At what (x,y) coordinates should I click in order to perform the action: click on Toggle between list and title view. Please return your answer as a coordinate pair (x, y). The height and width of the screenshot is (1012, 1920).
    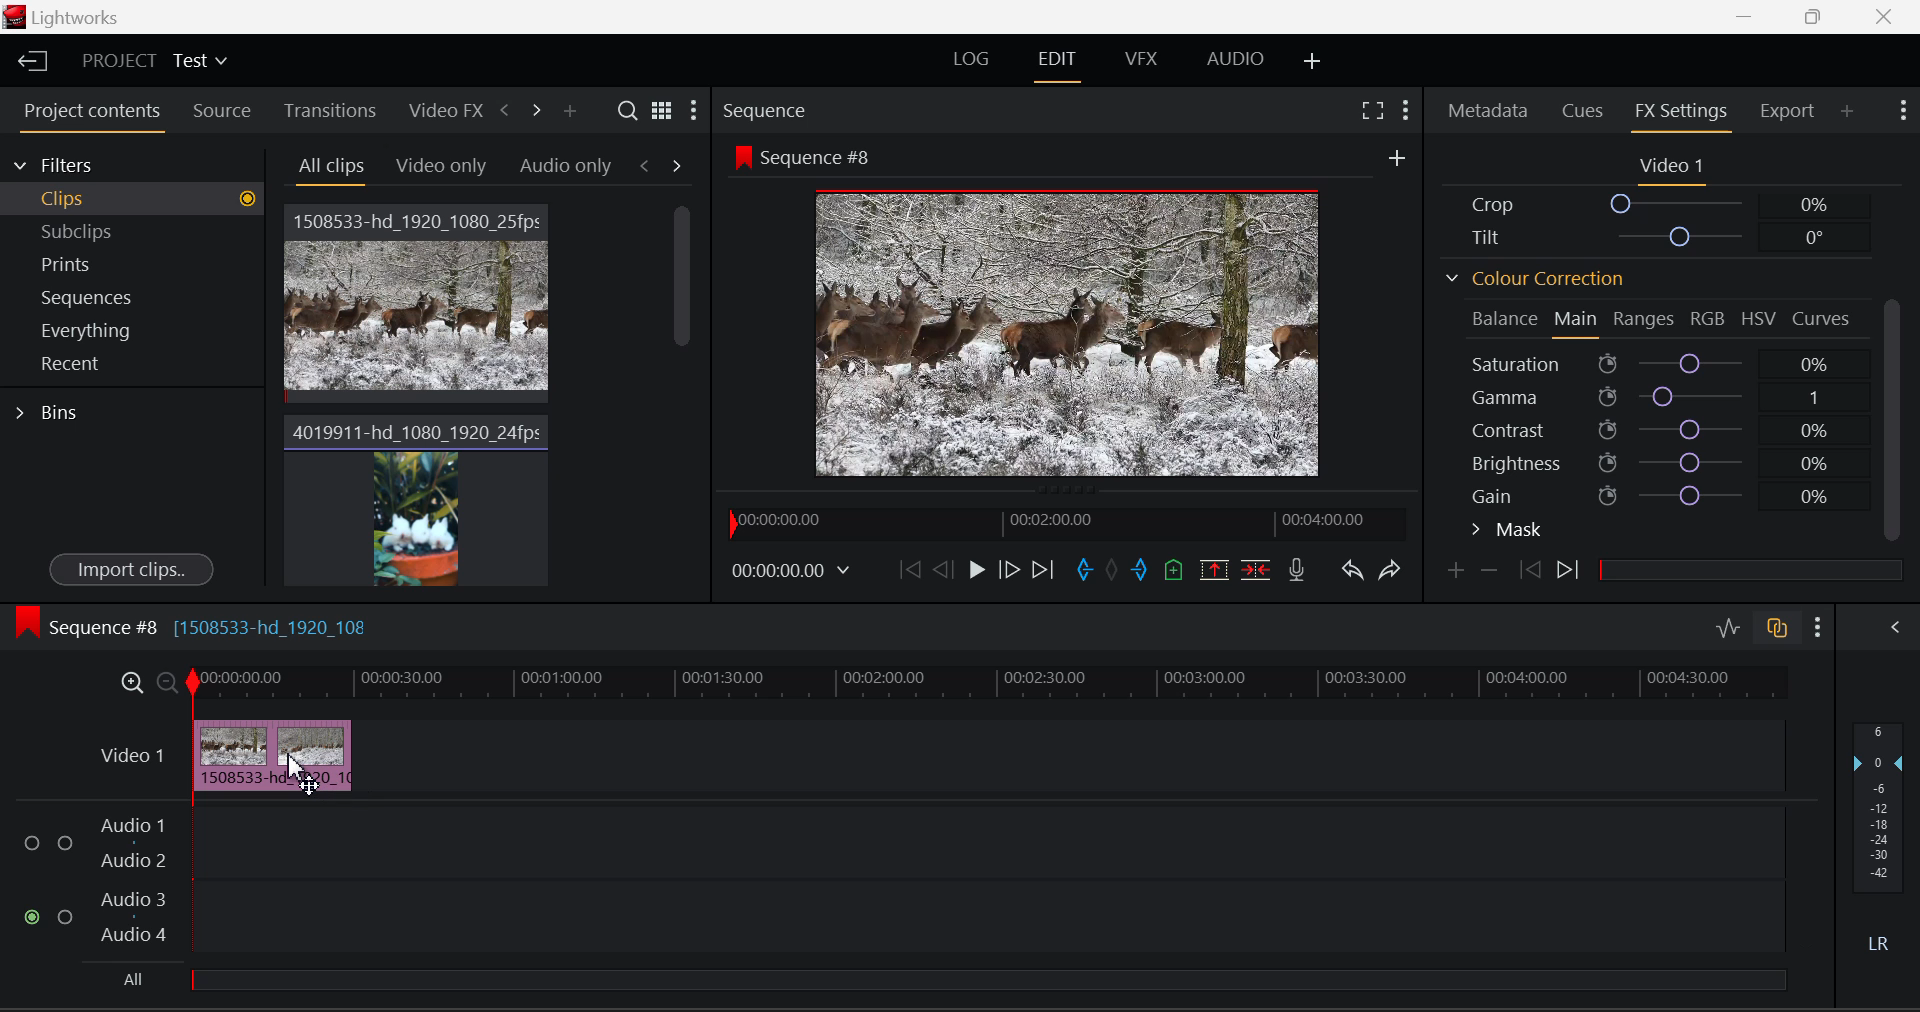
    Looking at the image, I should click on (664, 111).